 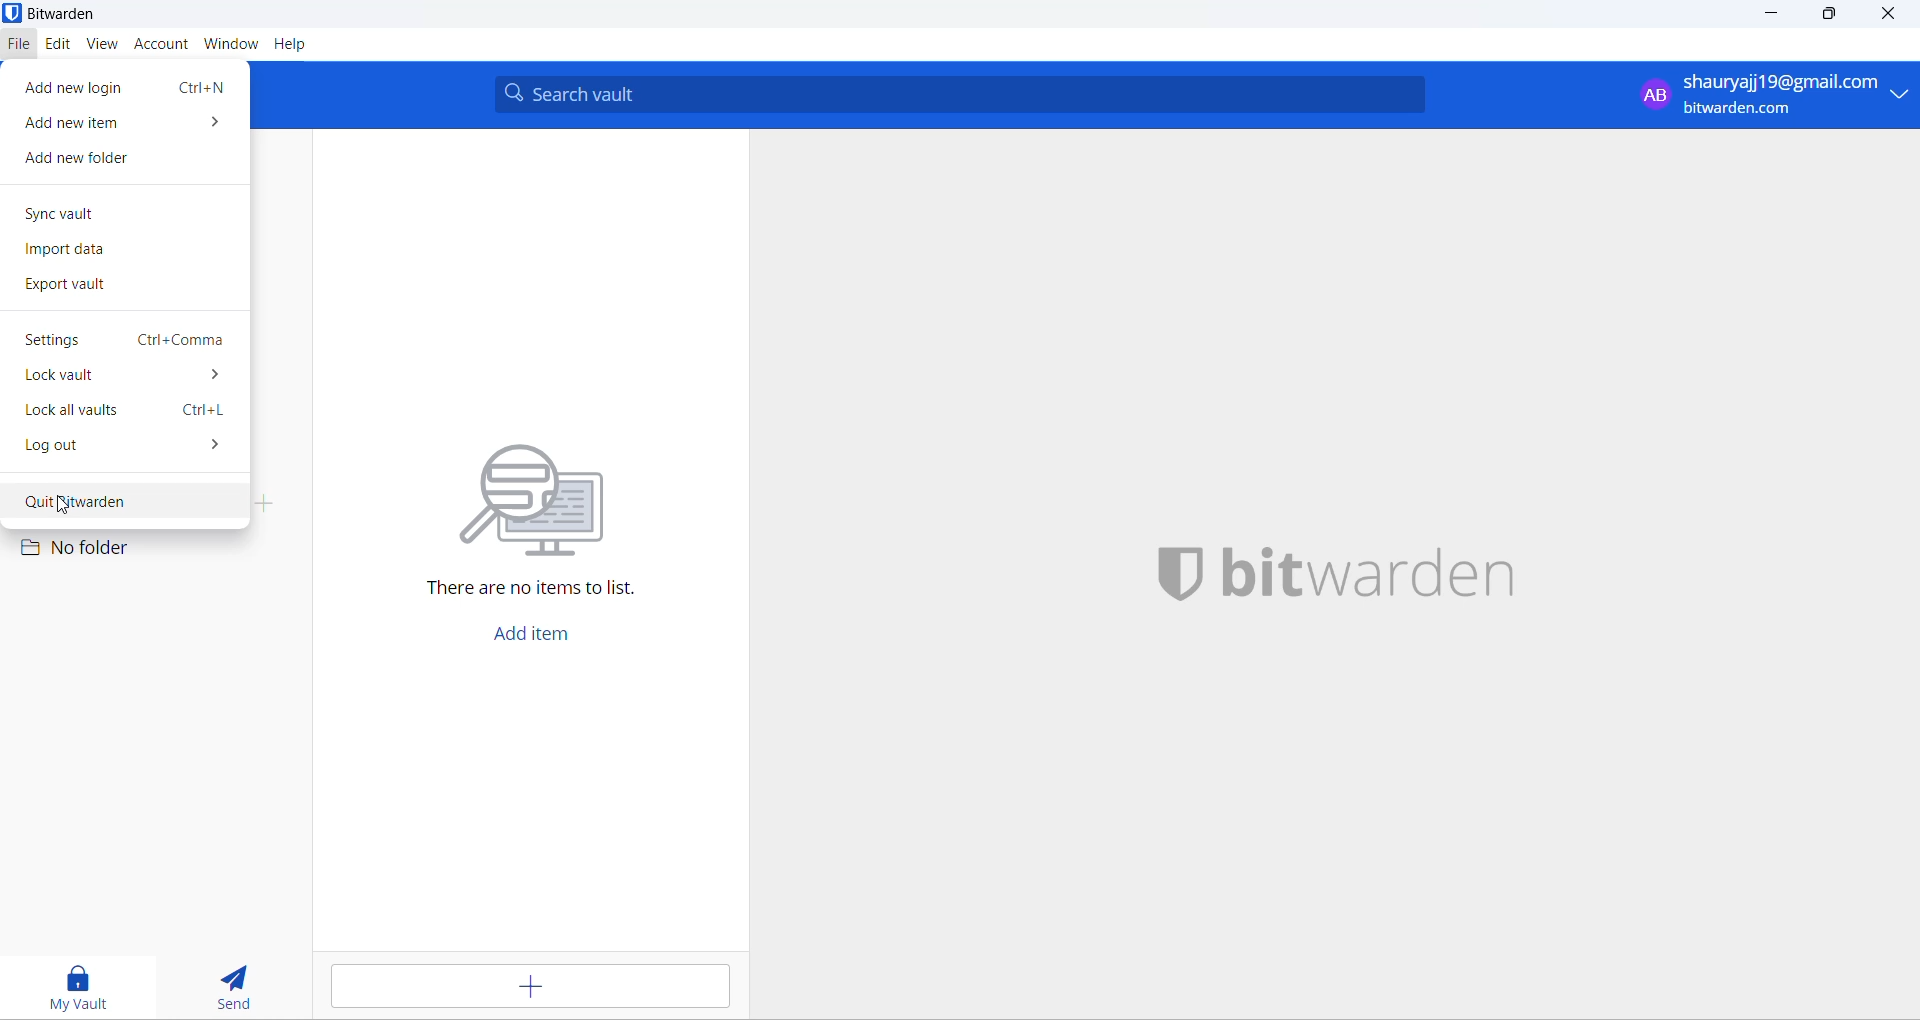 I want to click on application logo, so click(x=1178, y=576).